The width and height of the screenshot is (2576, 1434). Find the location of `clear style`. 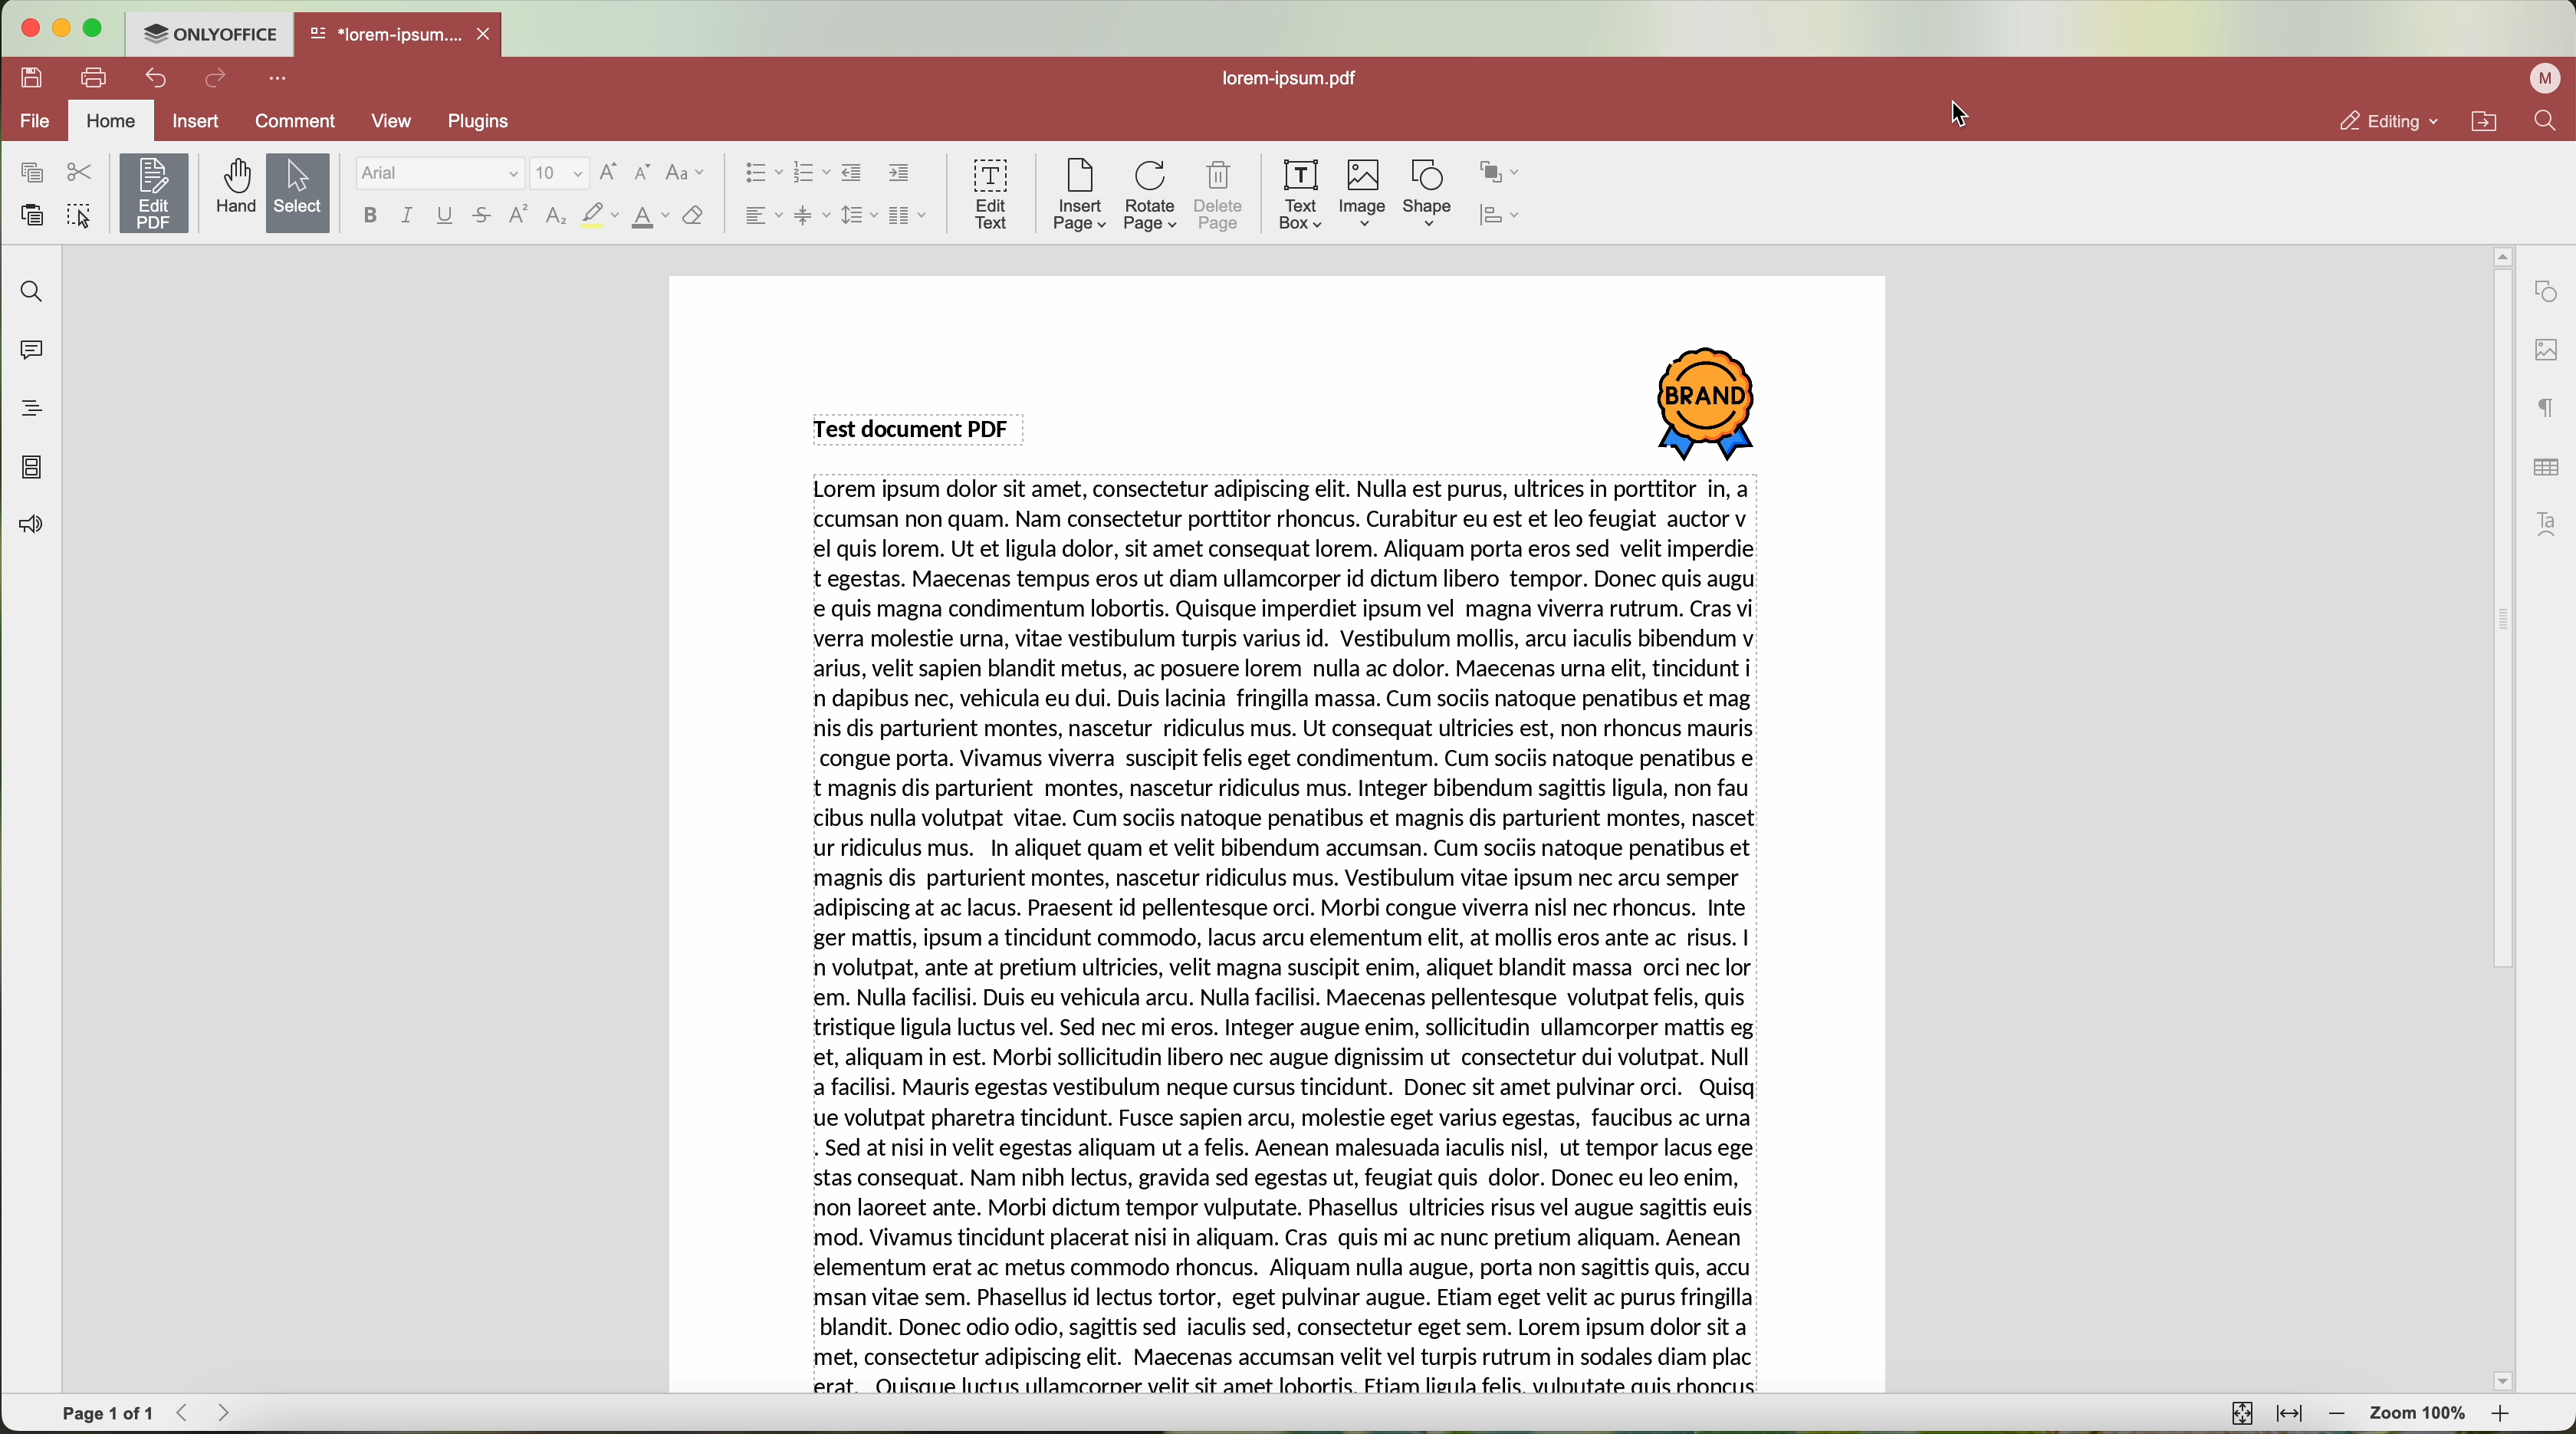

clear style is located at coordinates (694, 217).